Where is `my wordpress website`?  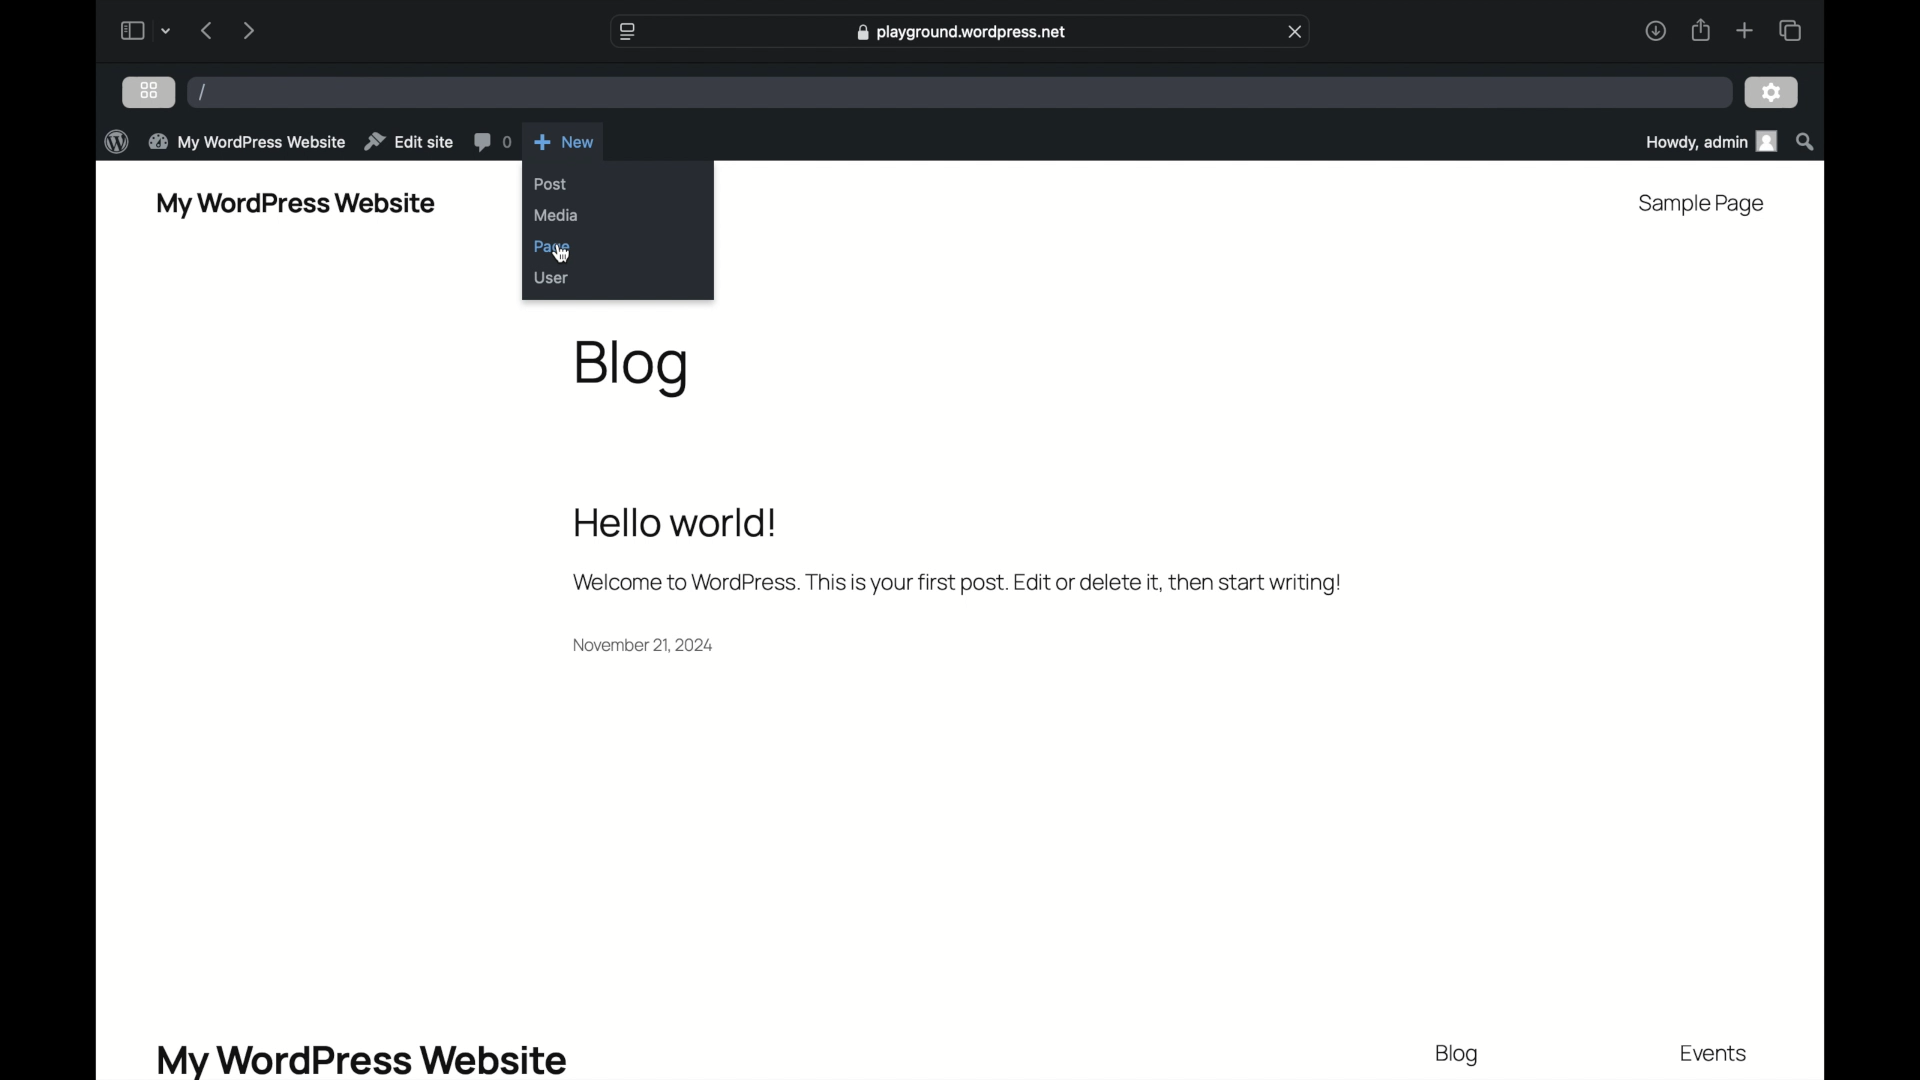
my wordpress website is located at coordinates (295, 204).